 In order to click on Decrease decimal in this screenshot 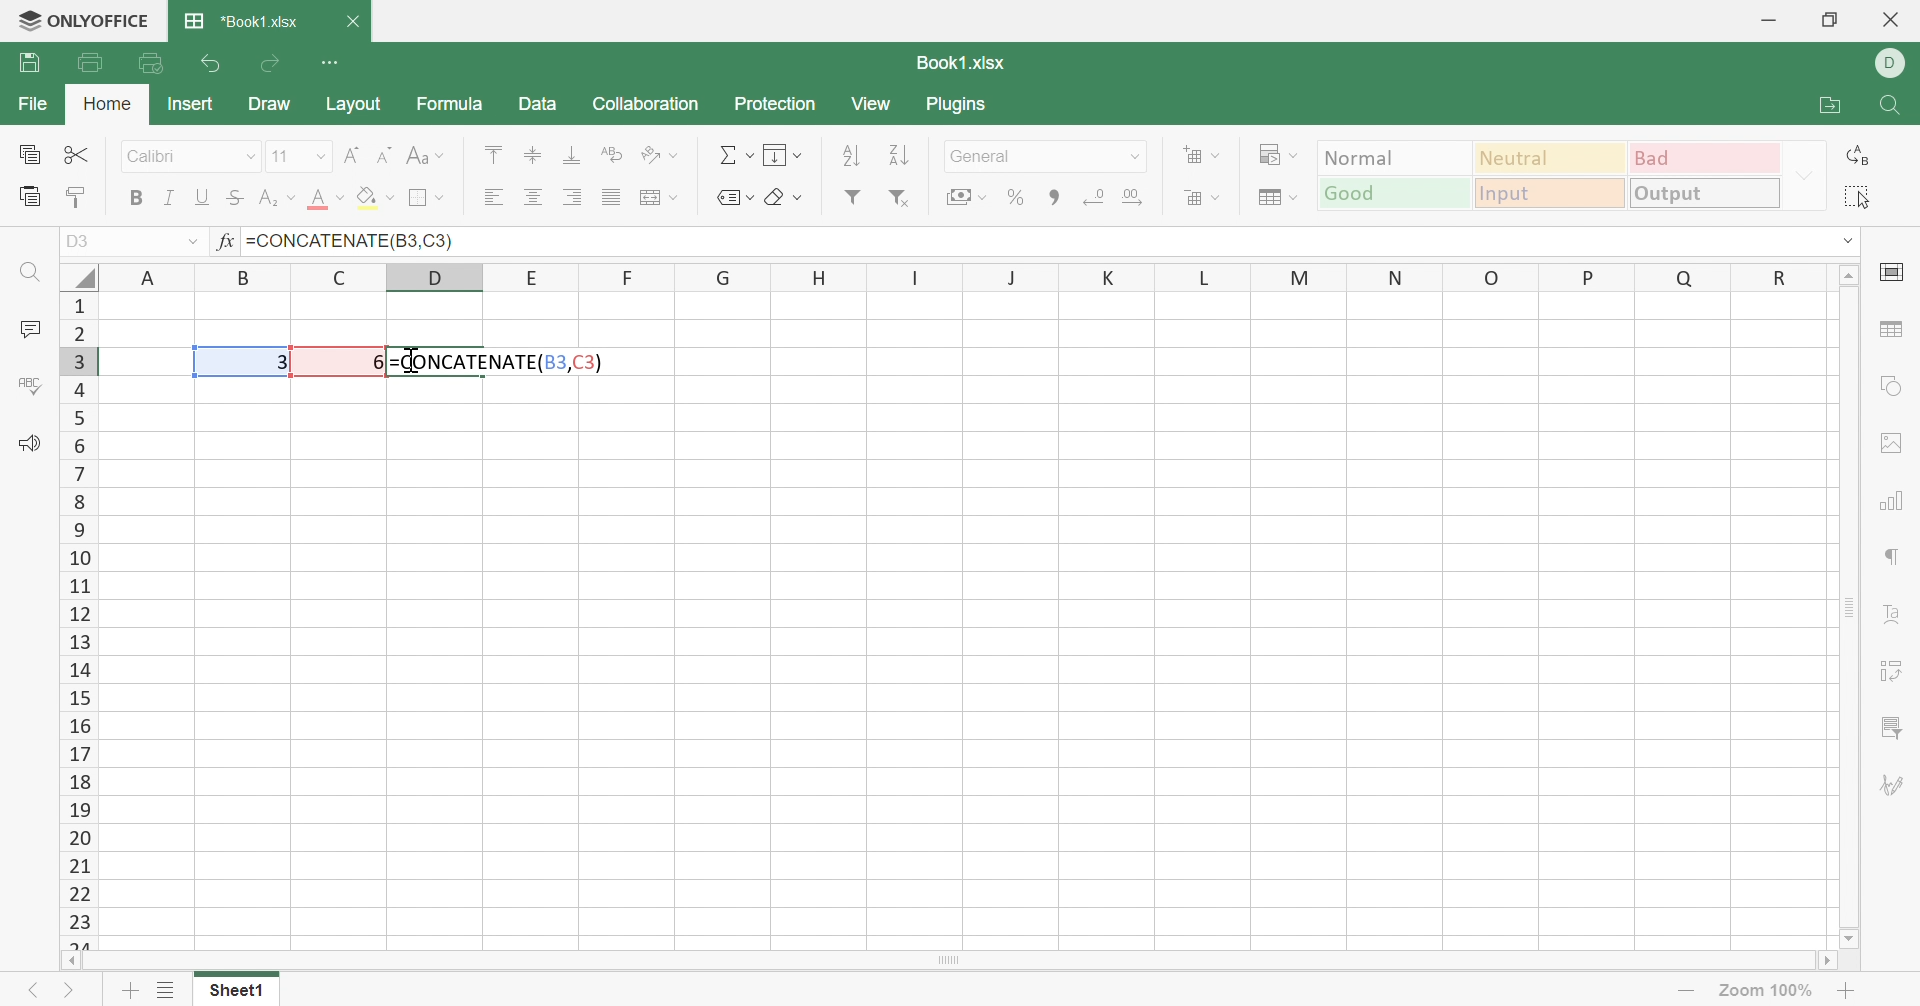, I will do `click(1096, 197)`.